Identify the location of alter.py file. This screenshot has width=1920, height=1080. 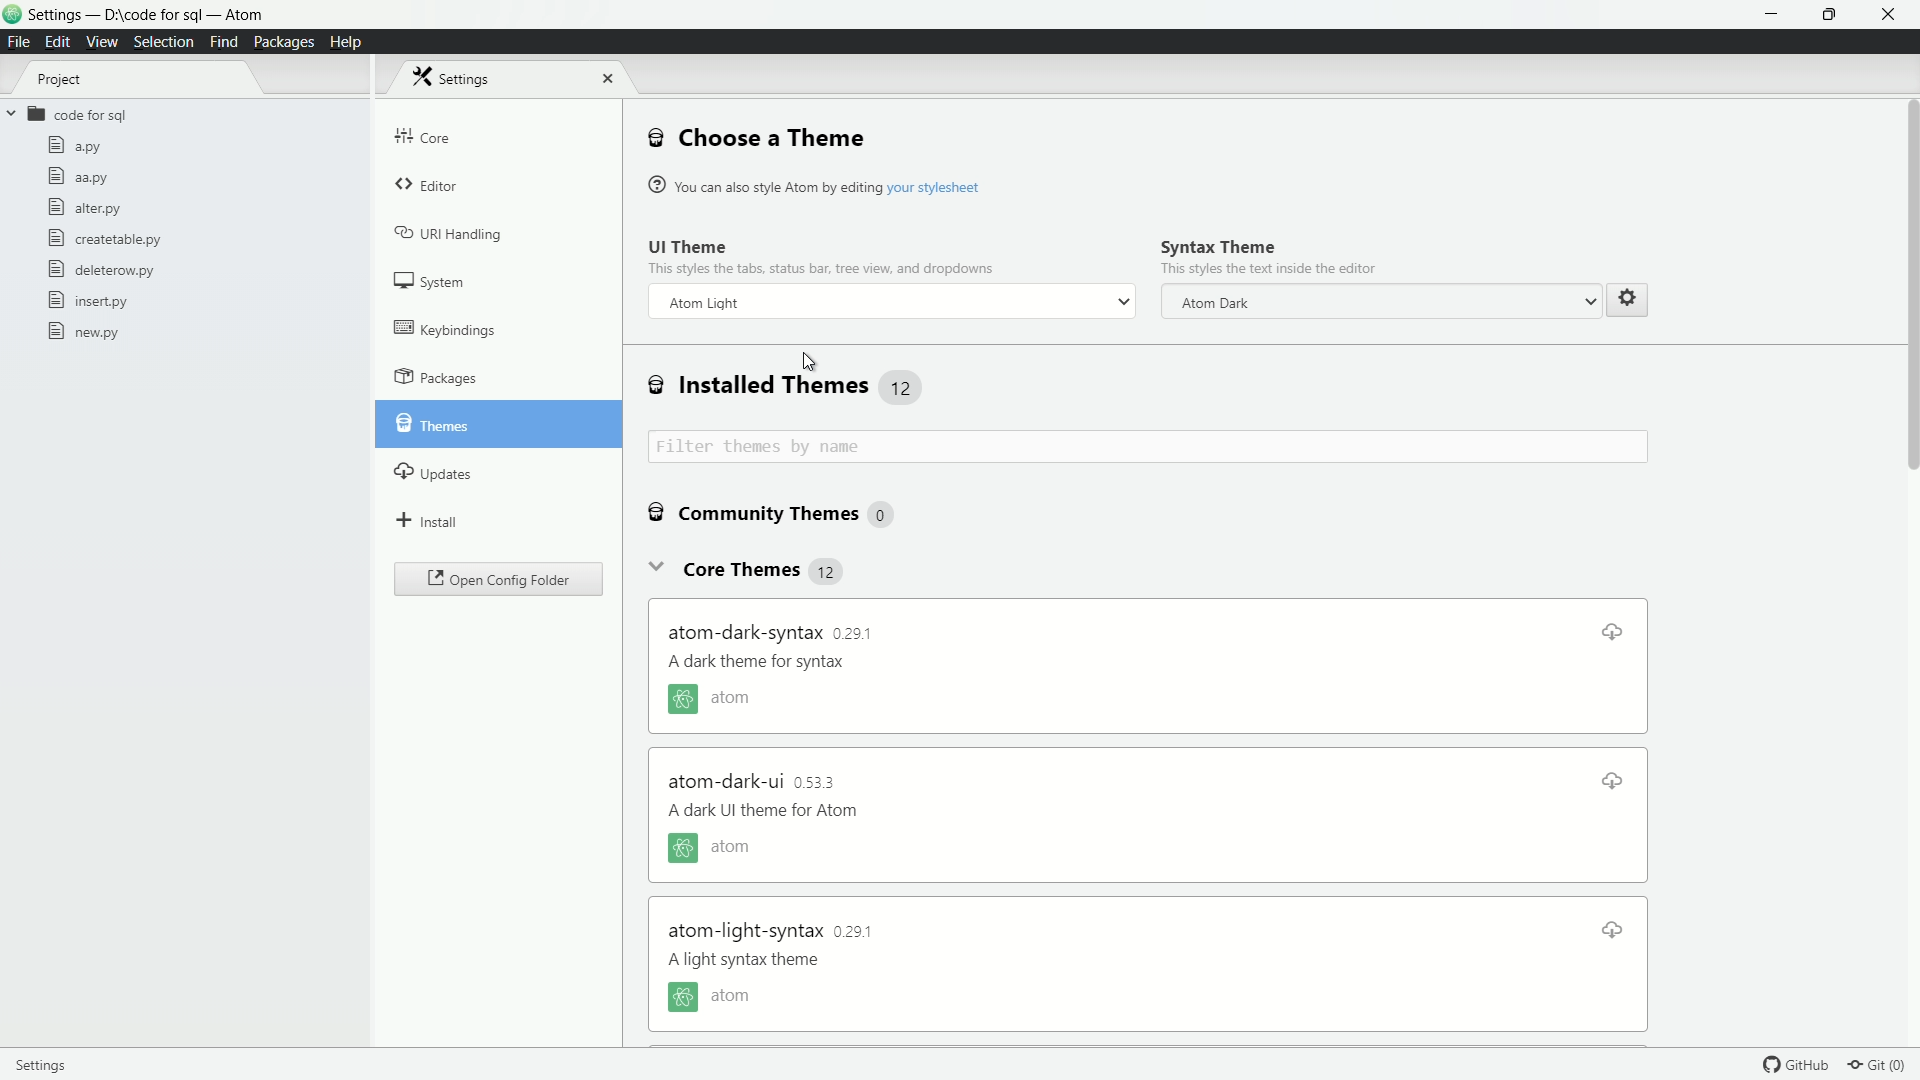
(82, 208).